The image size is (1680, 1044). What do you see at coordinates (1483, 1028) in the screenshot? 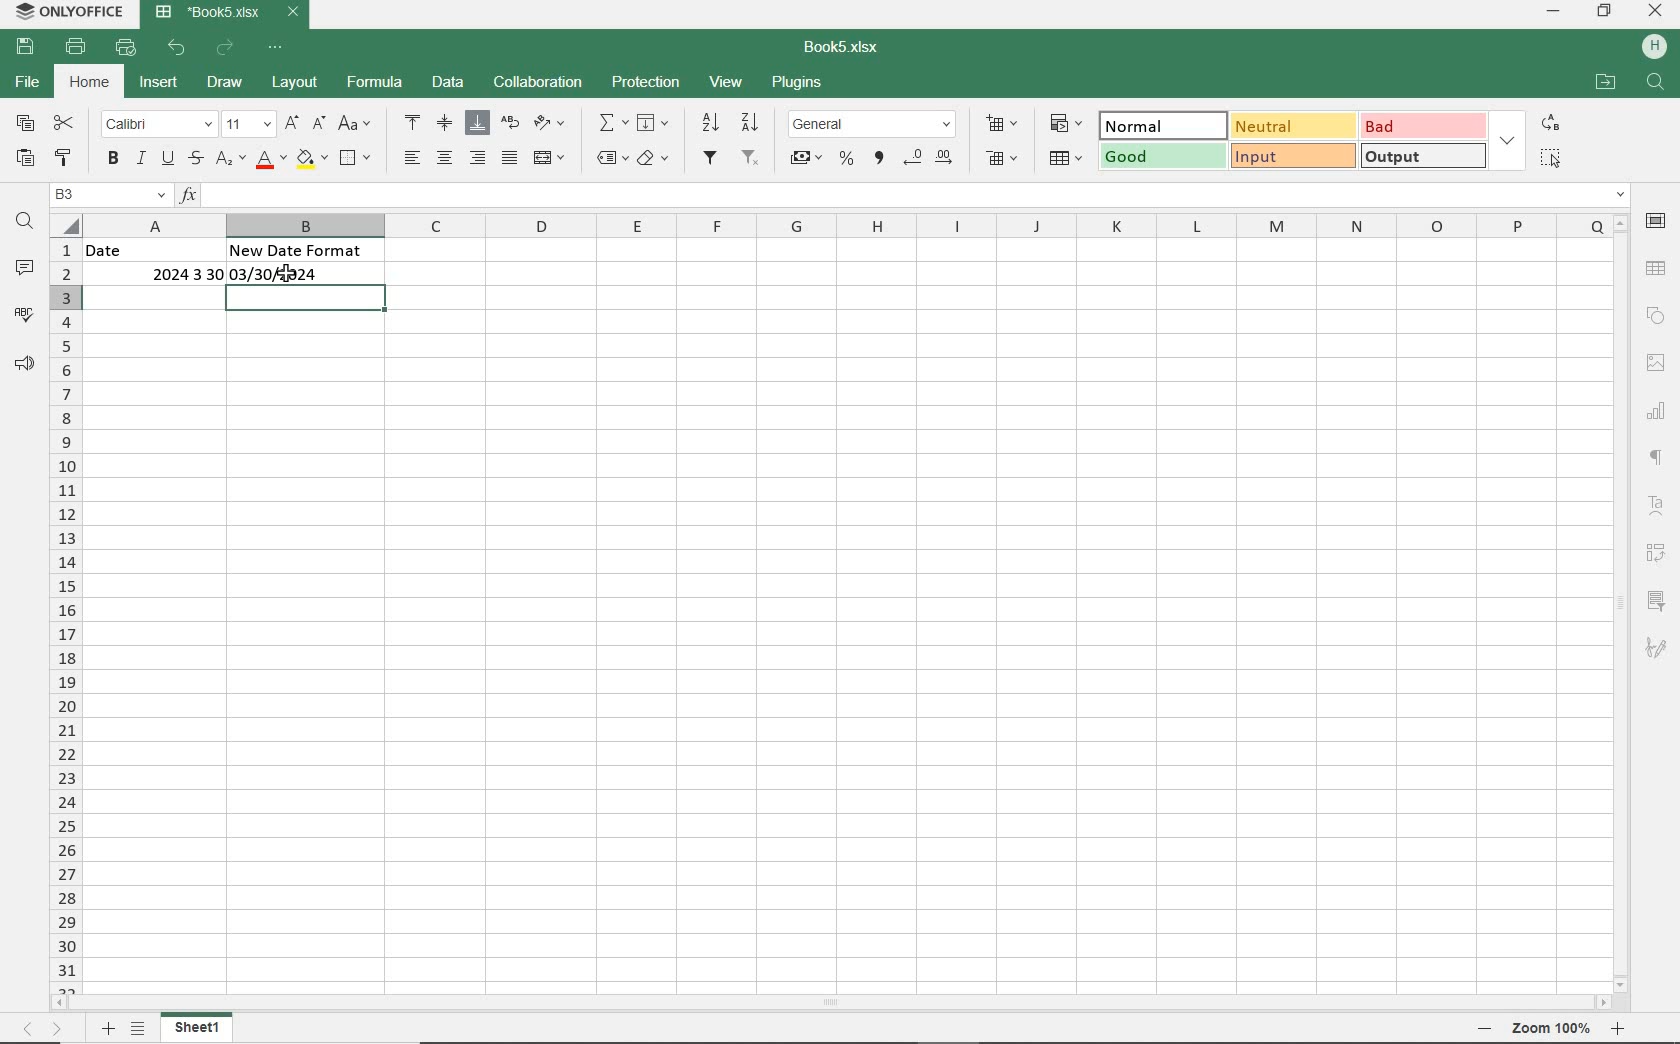
I see `zoom out` at bounding box center [1483, 1028].